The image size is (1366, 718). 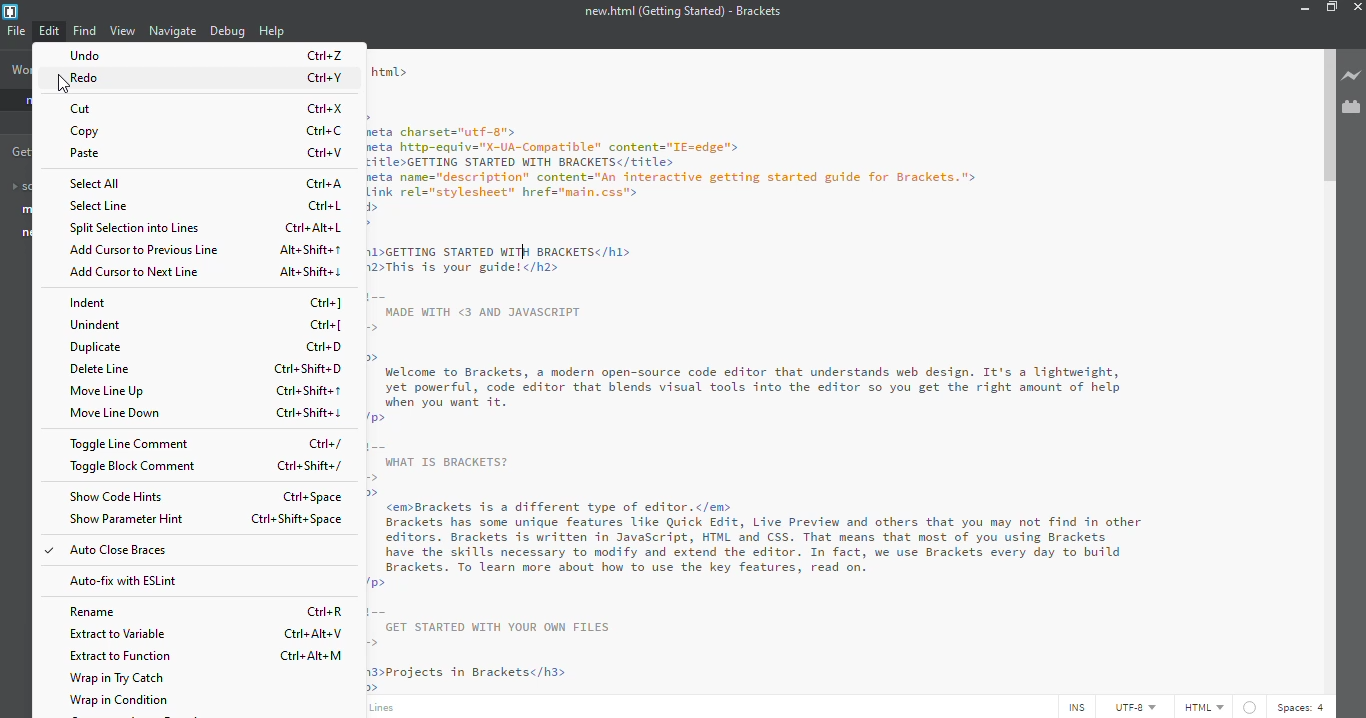 What do you see at coordinates (300, 519) in the screenshot?
I see `ctrl+shift+space` at bounding box center [300, 519].